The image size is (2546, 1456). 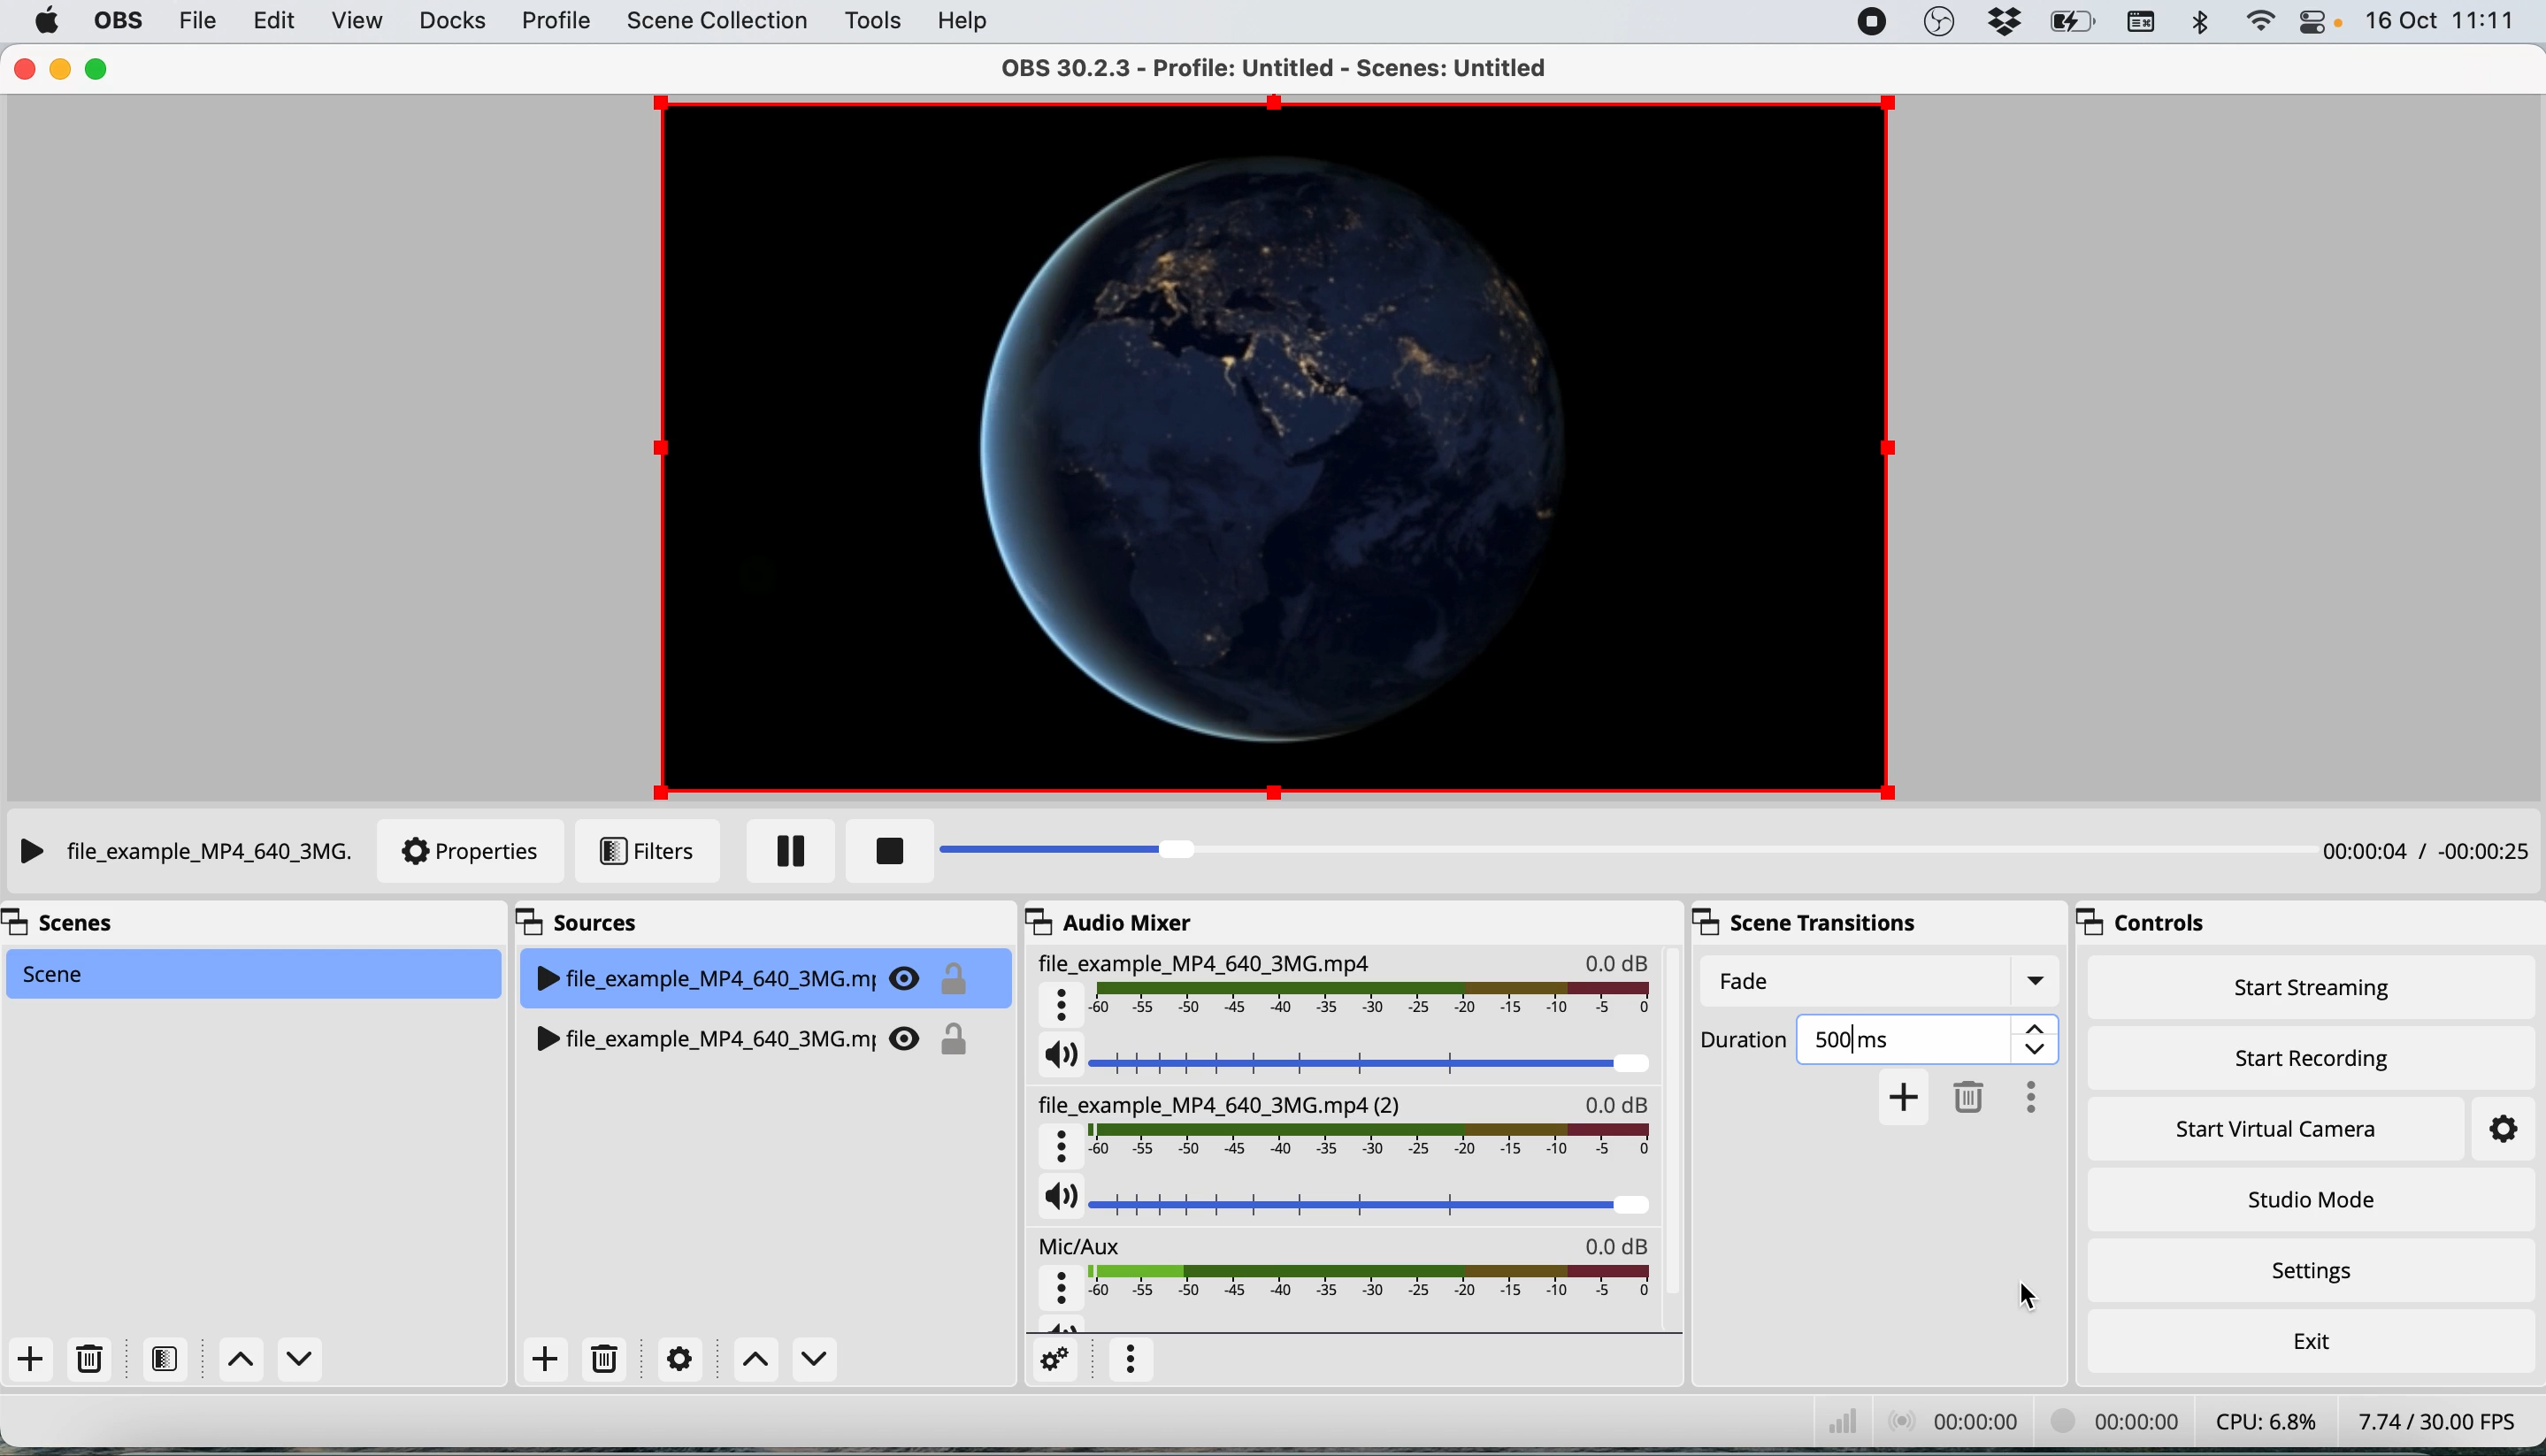 I want to click on current source, so click(x=771, y=971).